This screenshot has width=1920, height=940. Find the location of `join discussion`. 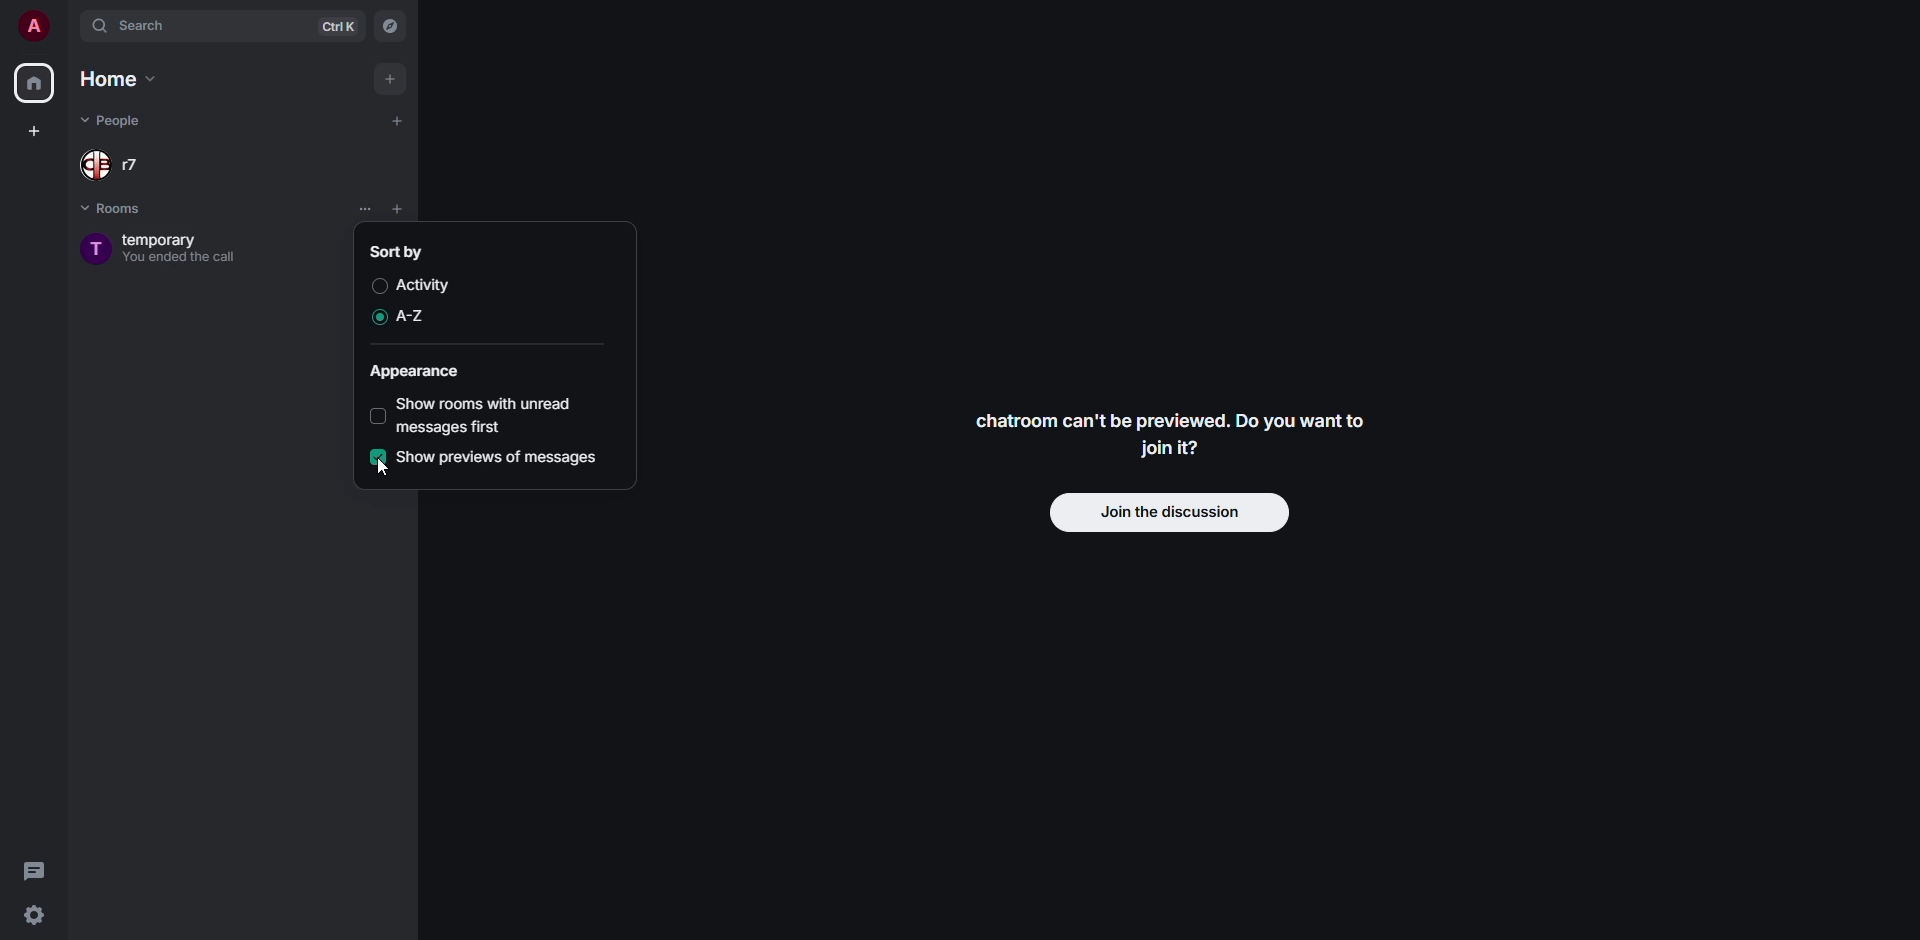

join discussion is located at coordinates (1172, 514).